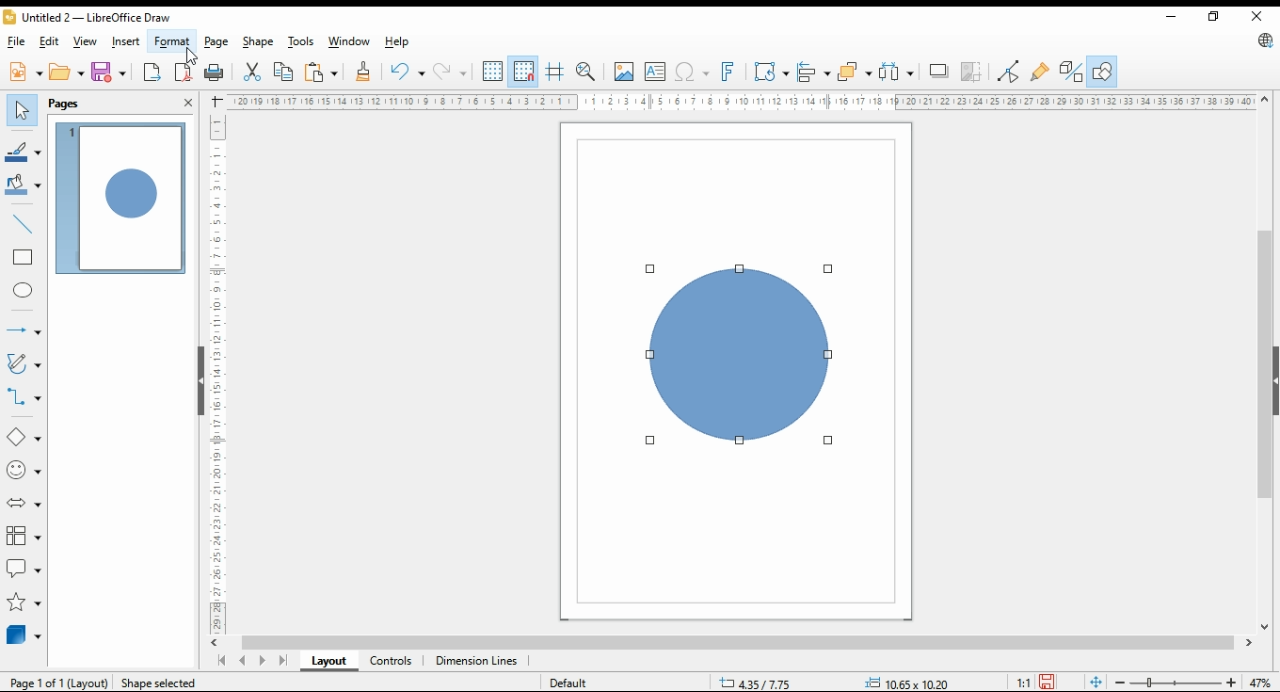 This screenshot has width=1280, height=692. Describe the element at coordinates (759, 684) in the screenshot. I see `9.98/12.79` at that location.